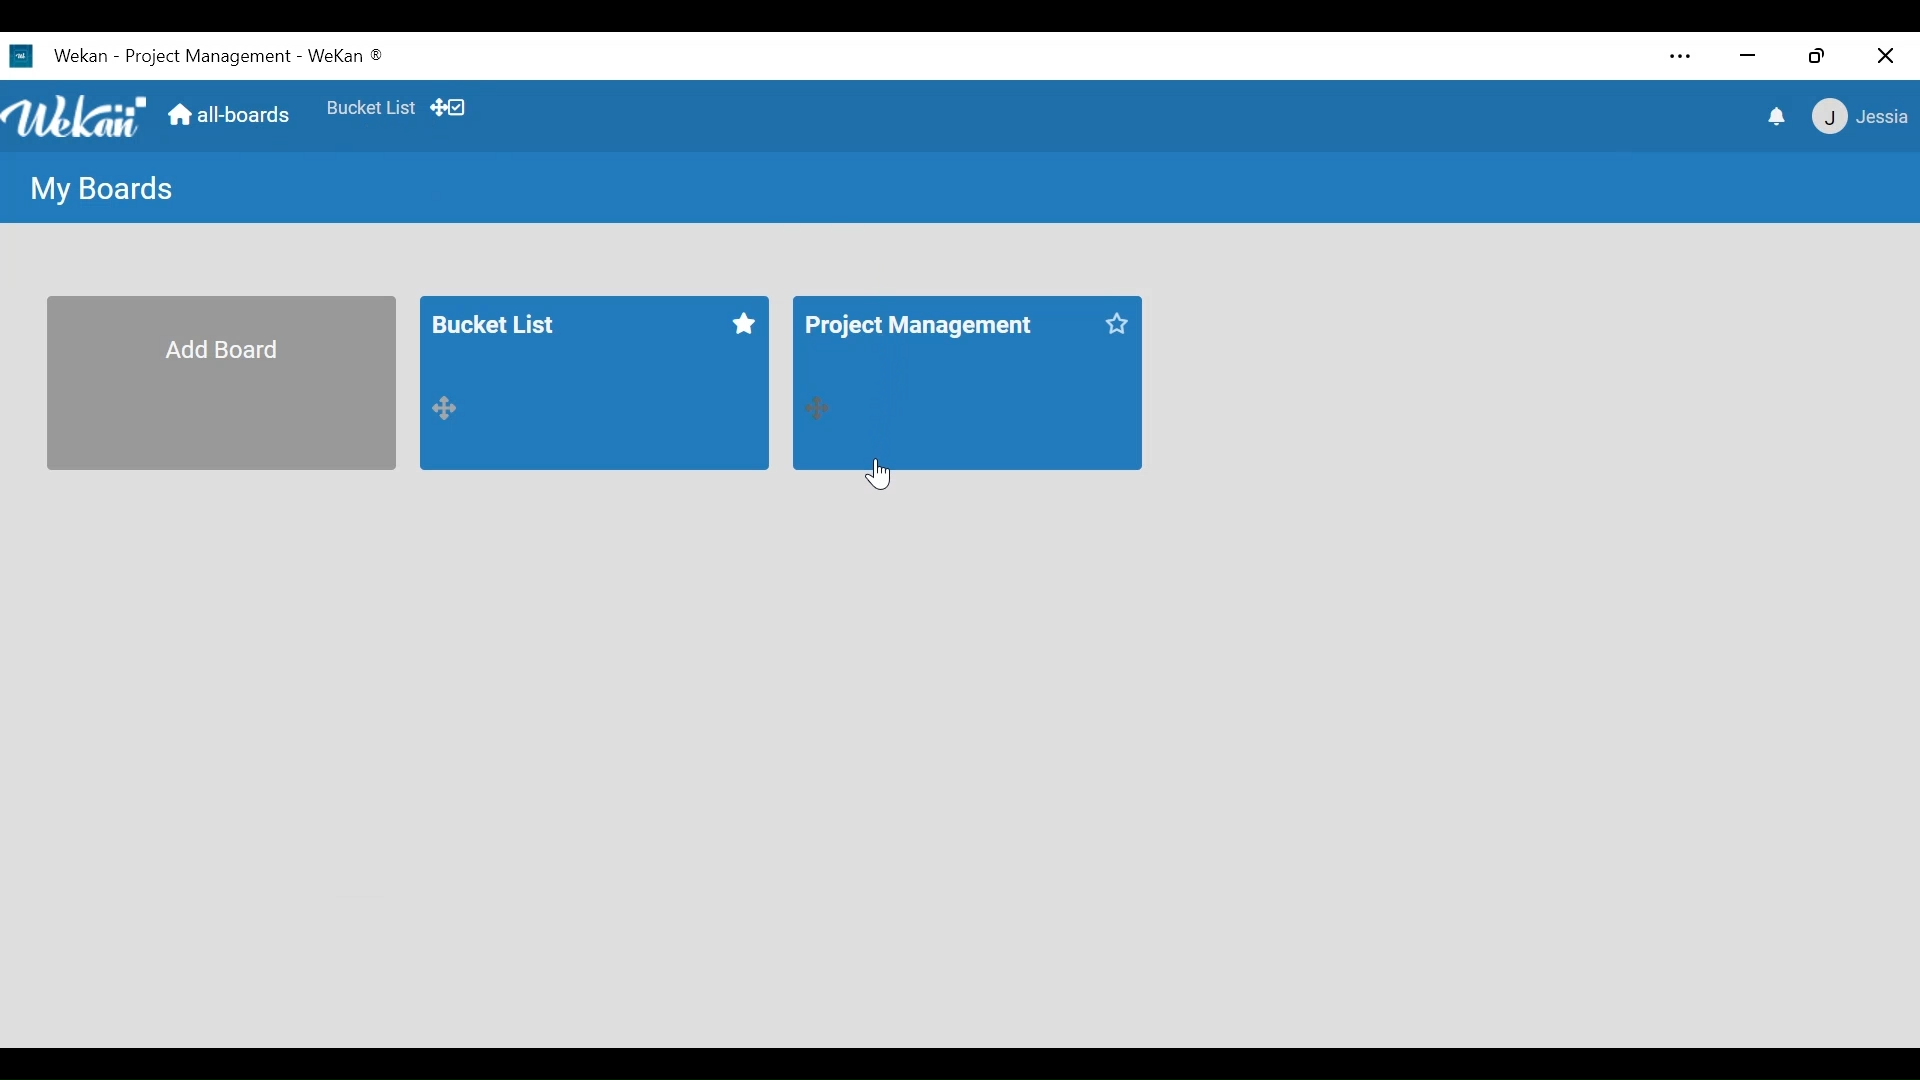  I want to click on Restore, so click(1815, 56).